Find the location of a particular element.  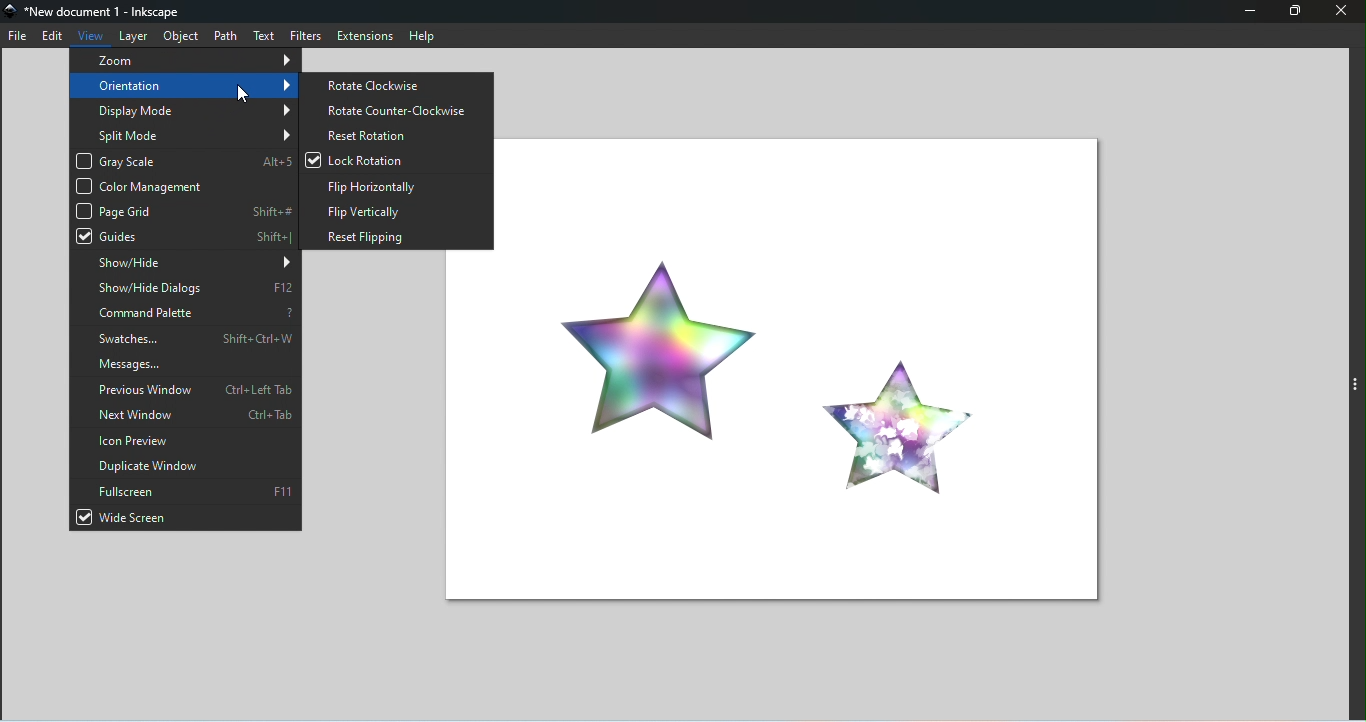

Flip horizontally is located at coordinates (395, 184).